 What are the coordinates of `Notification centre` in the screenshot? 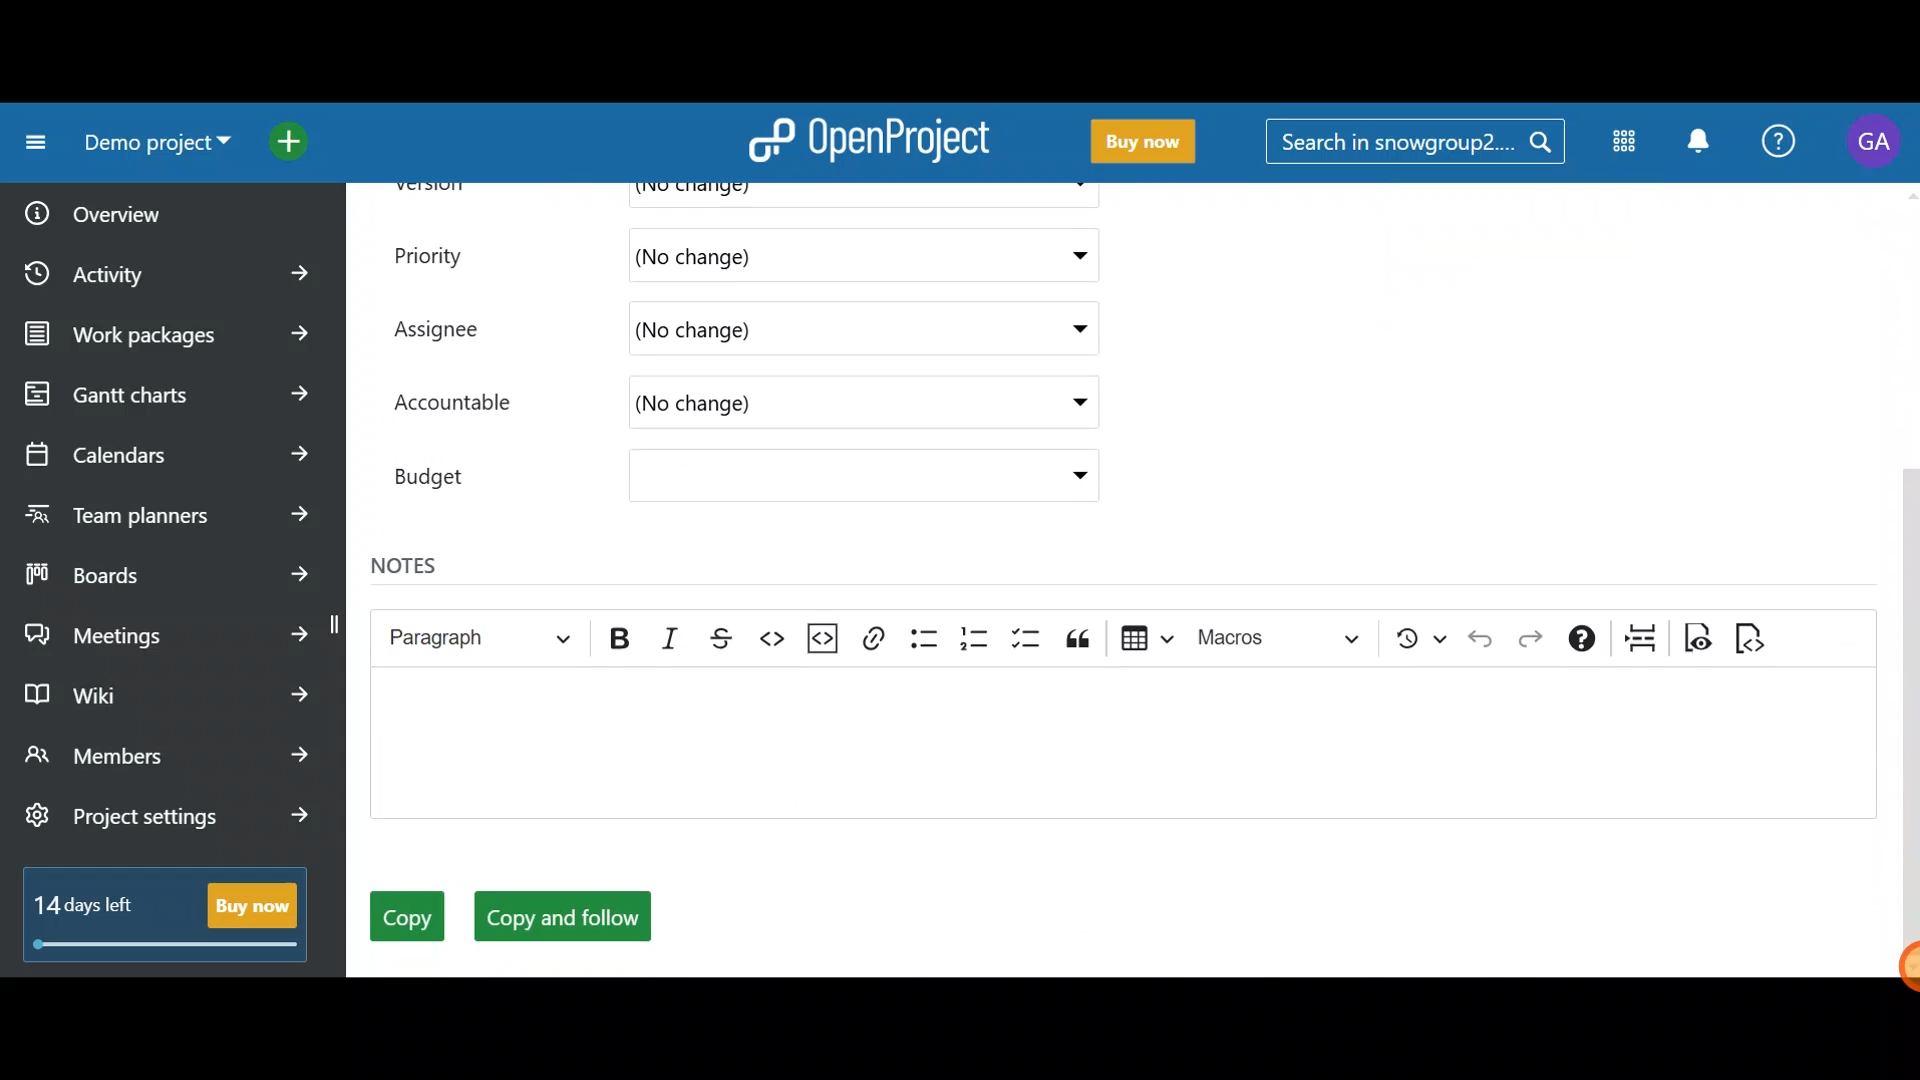 It's located at (1697, 143).